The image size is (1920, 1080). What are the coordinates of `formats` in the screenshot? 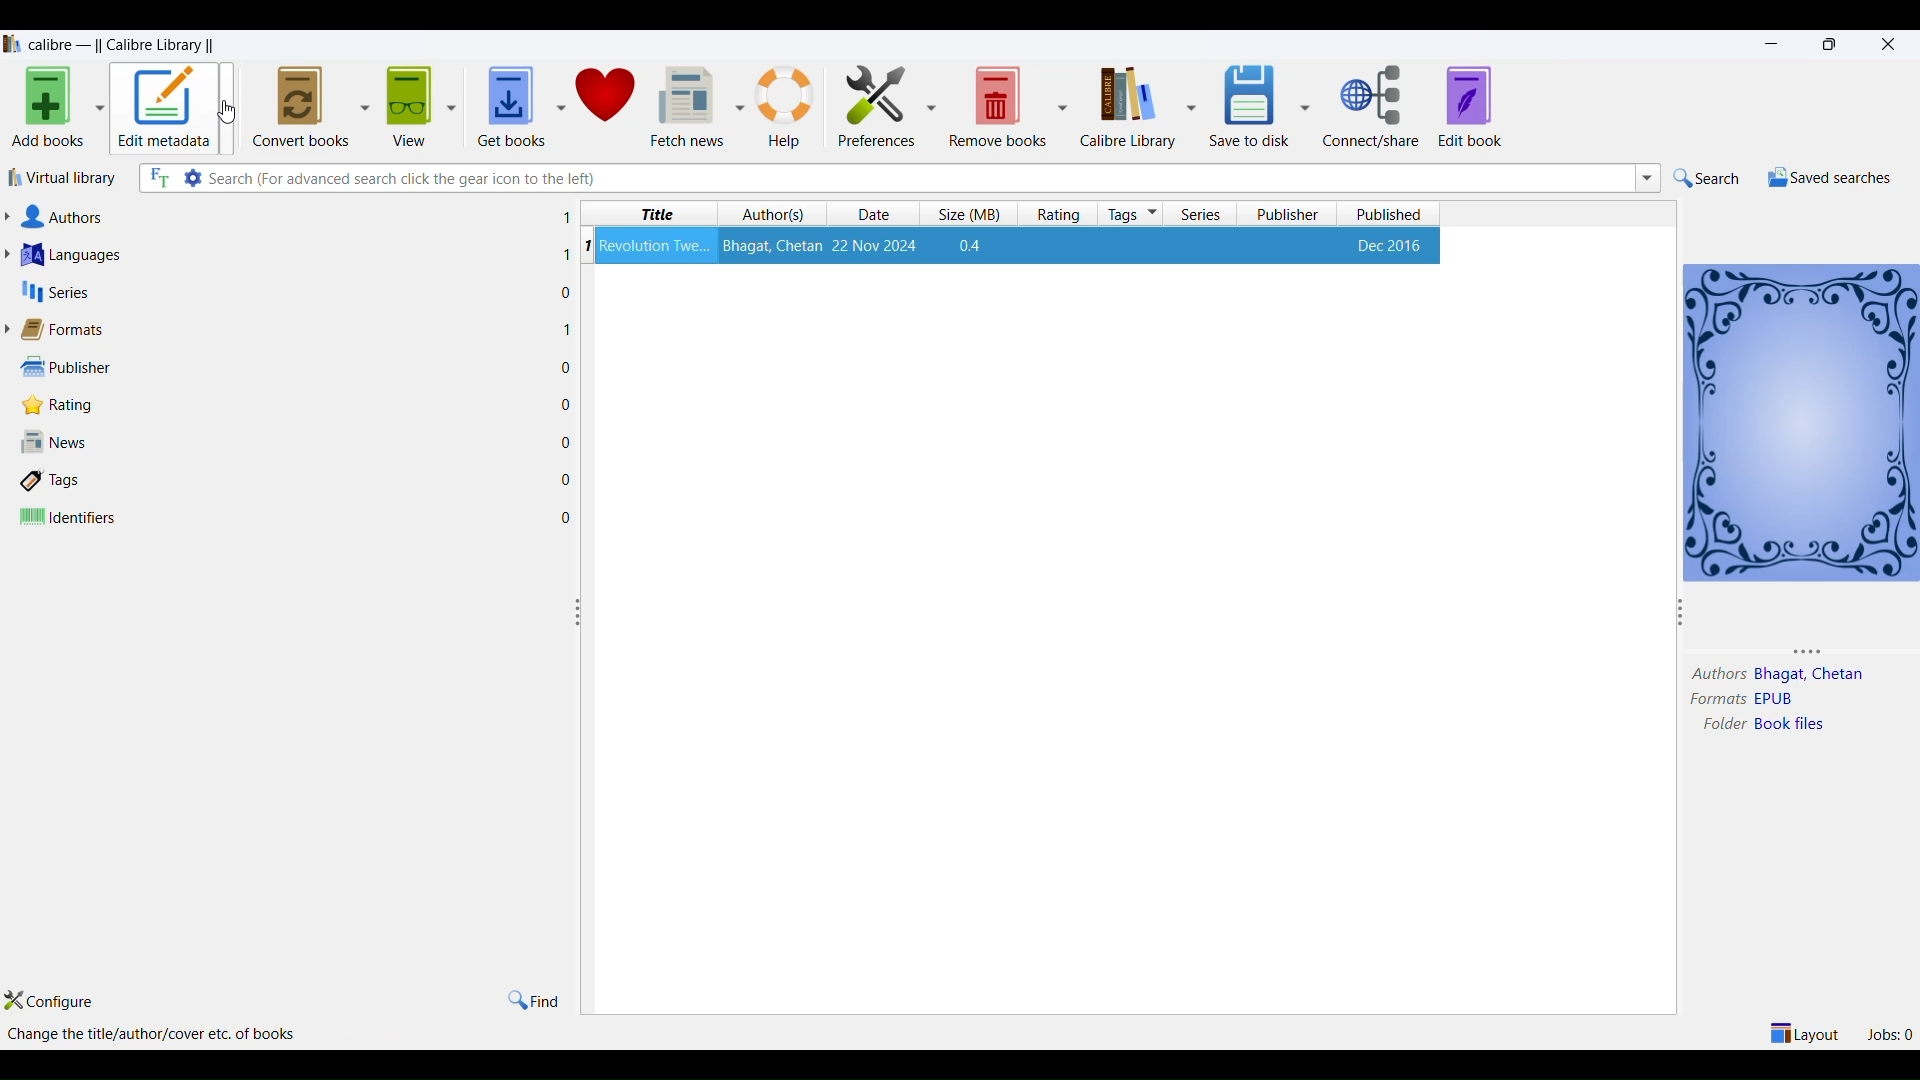 It's located at (1713, 699).